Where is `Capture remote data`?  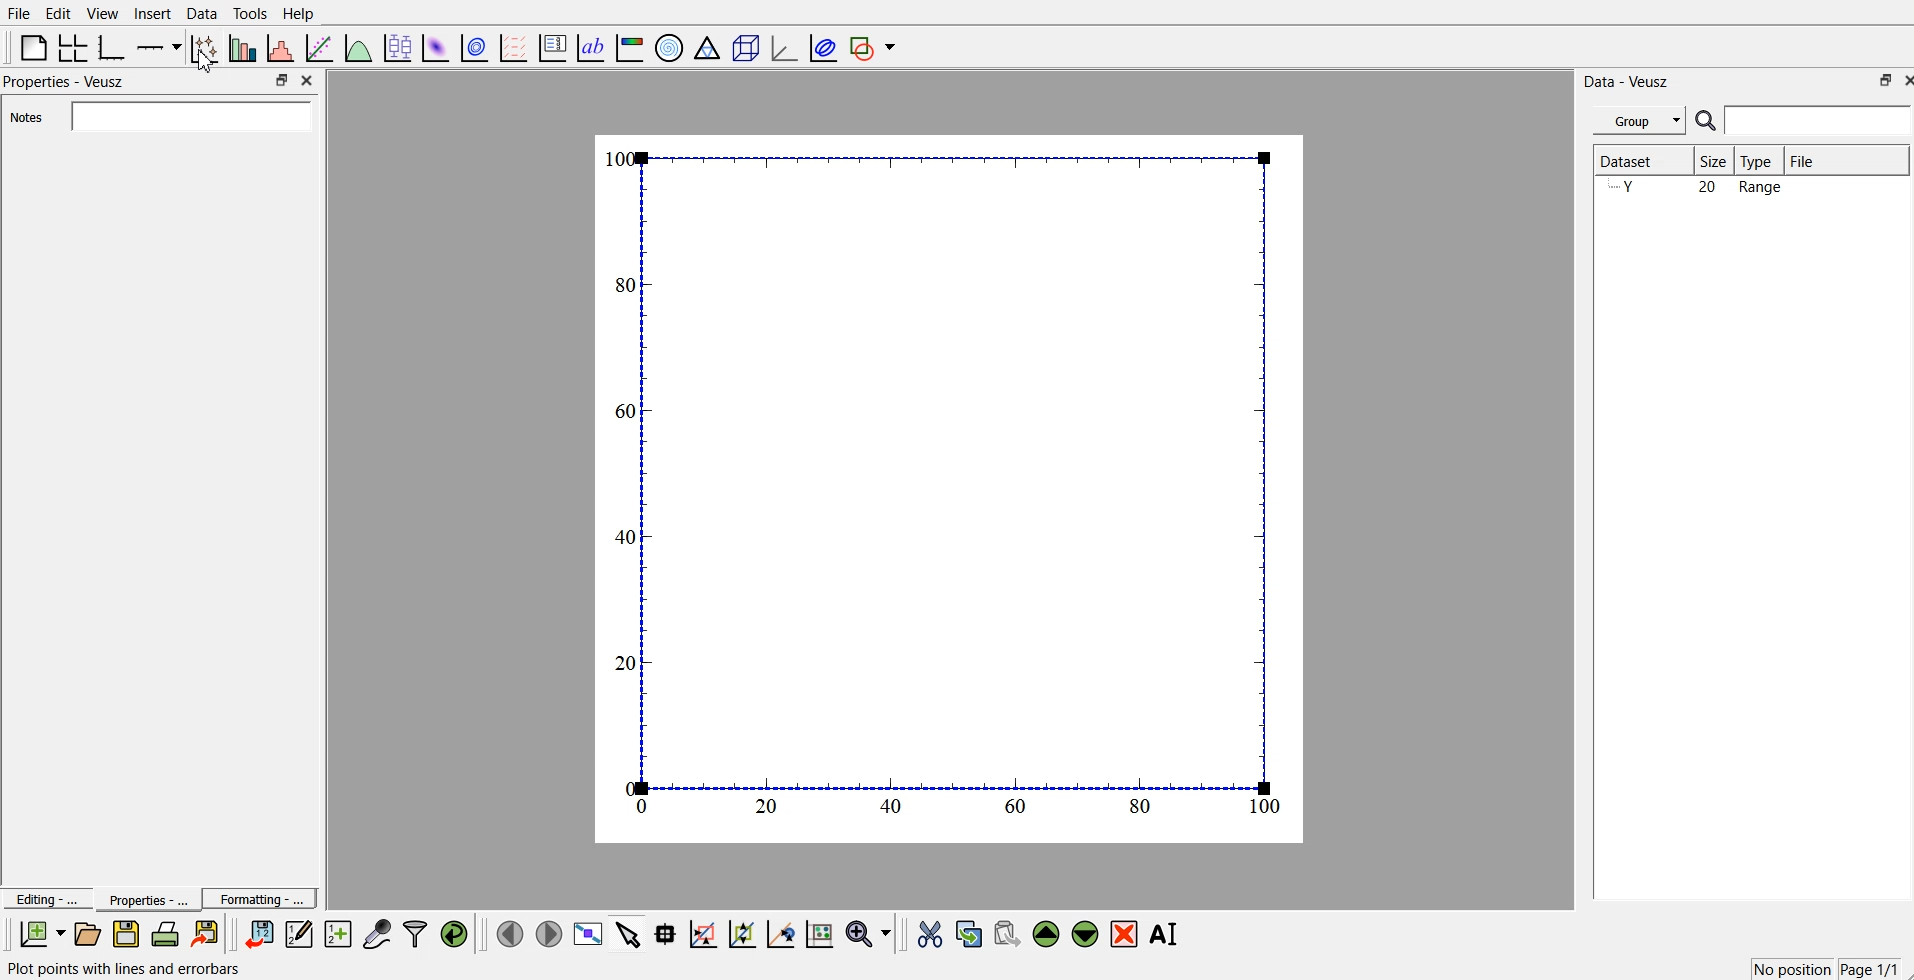
Capture remote data is located at coordinates (378, 932).